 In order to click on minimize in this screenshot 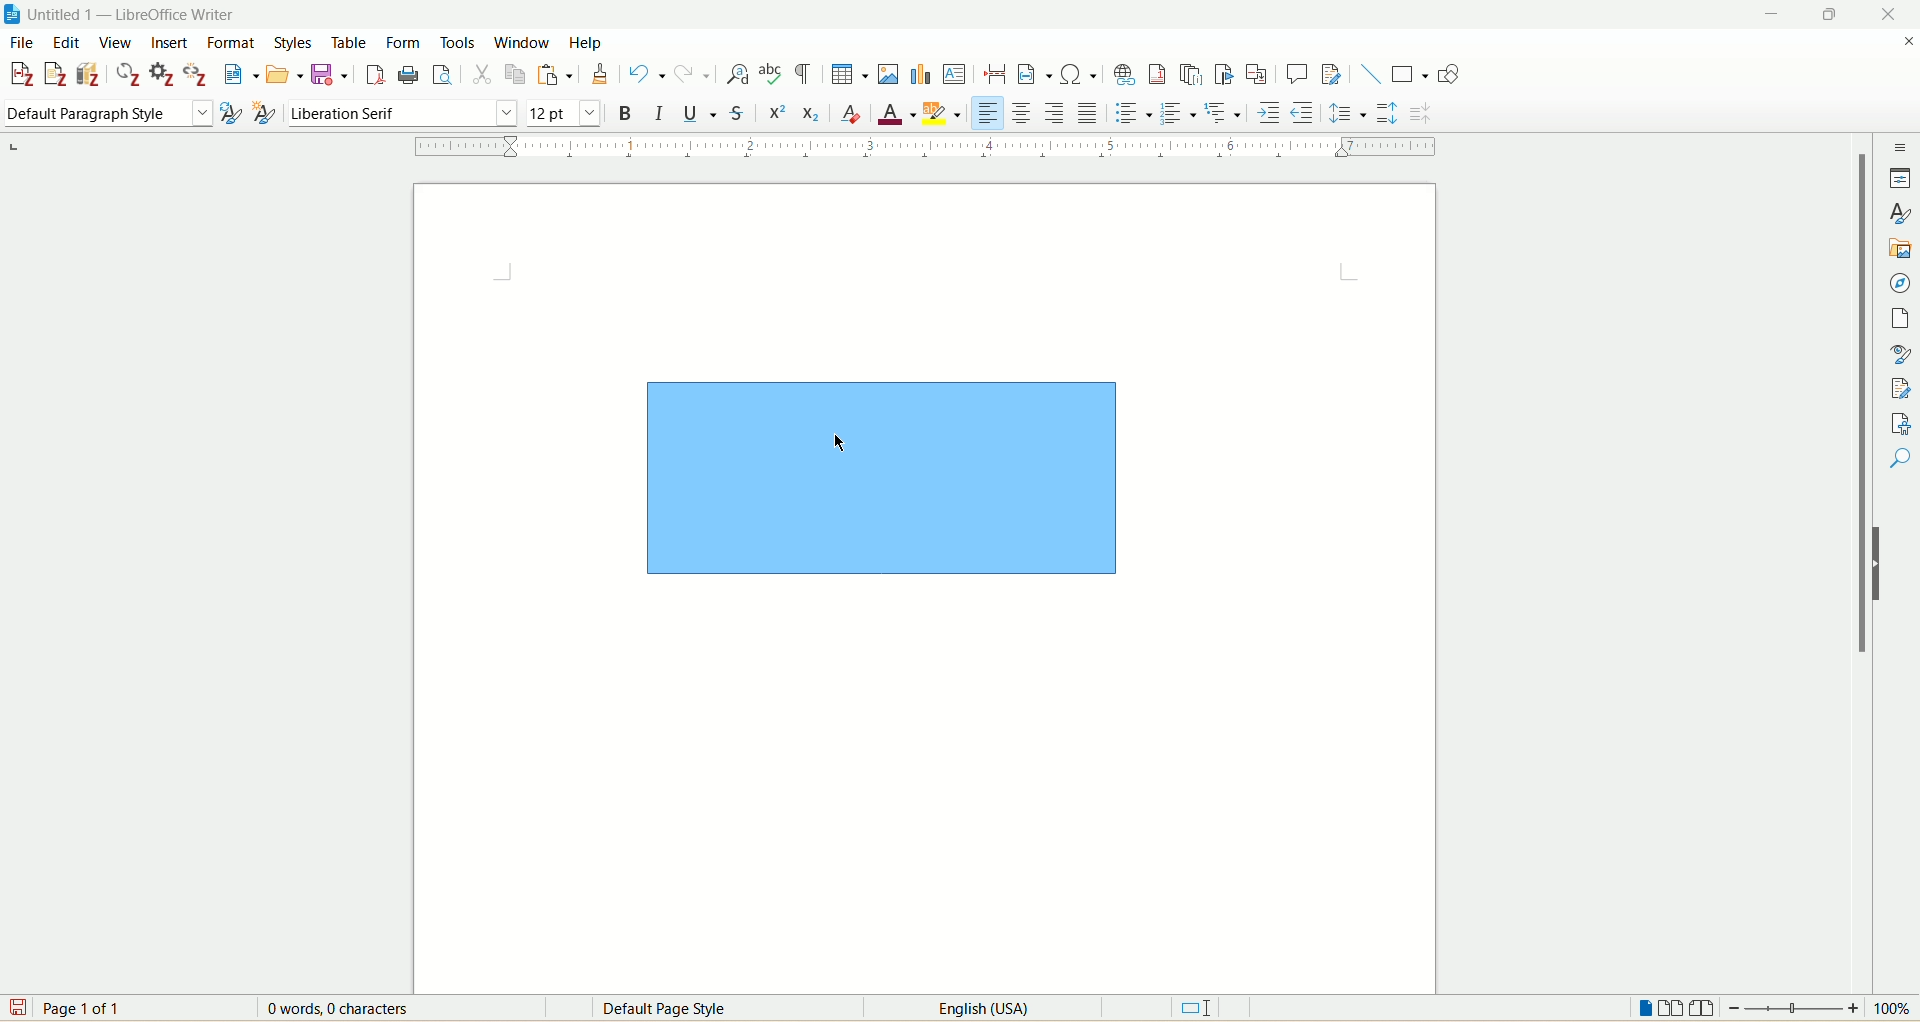, I will do `click(1773, 15)`.